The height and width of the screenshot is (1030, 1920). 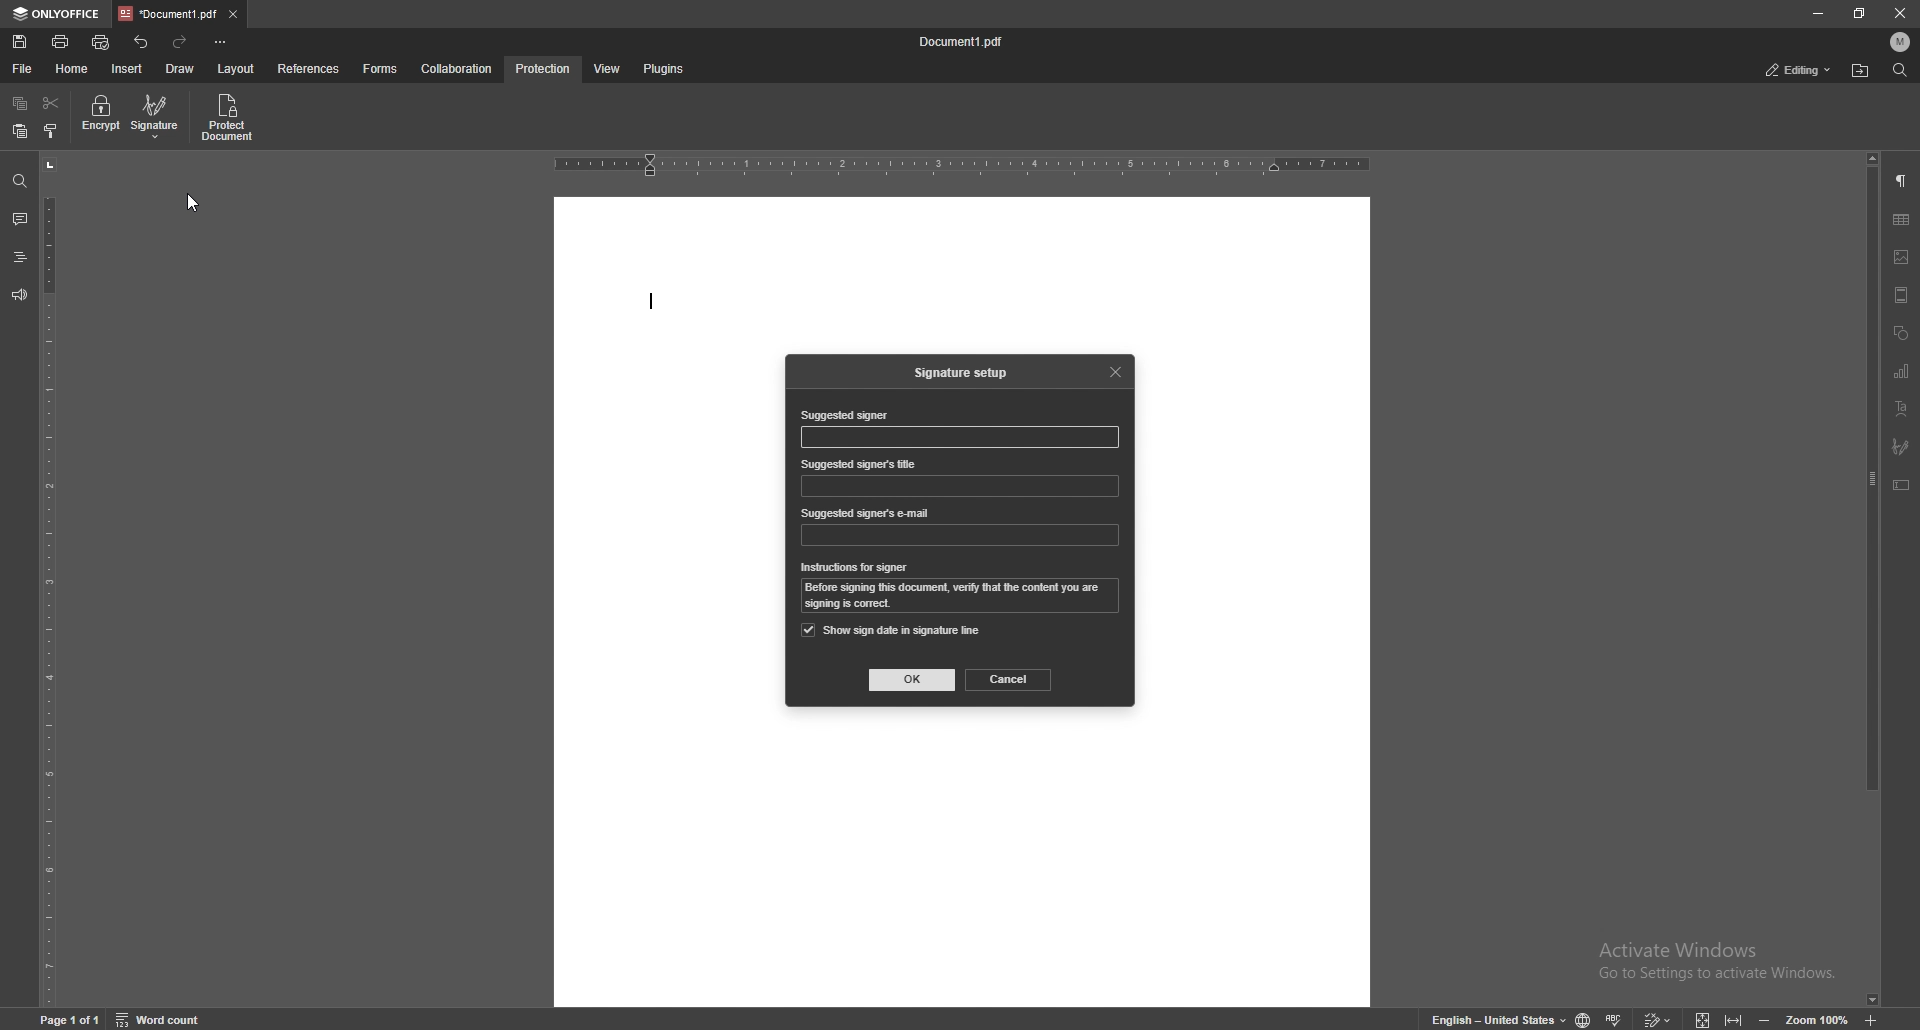 I want to click on home, so click(x=75, y=69).